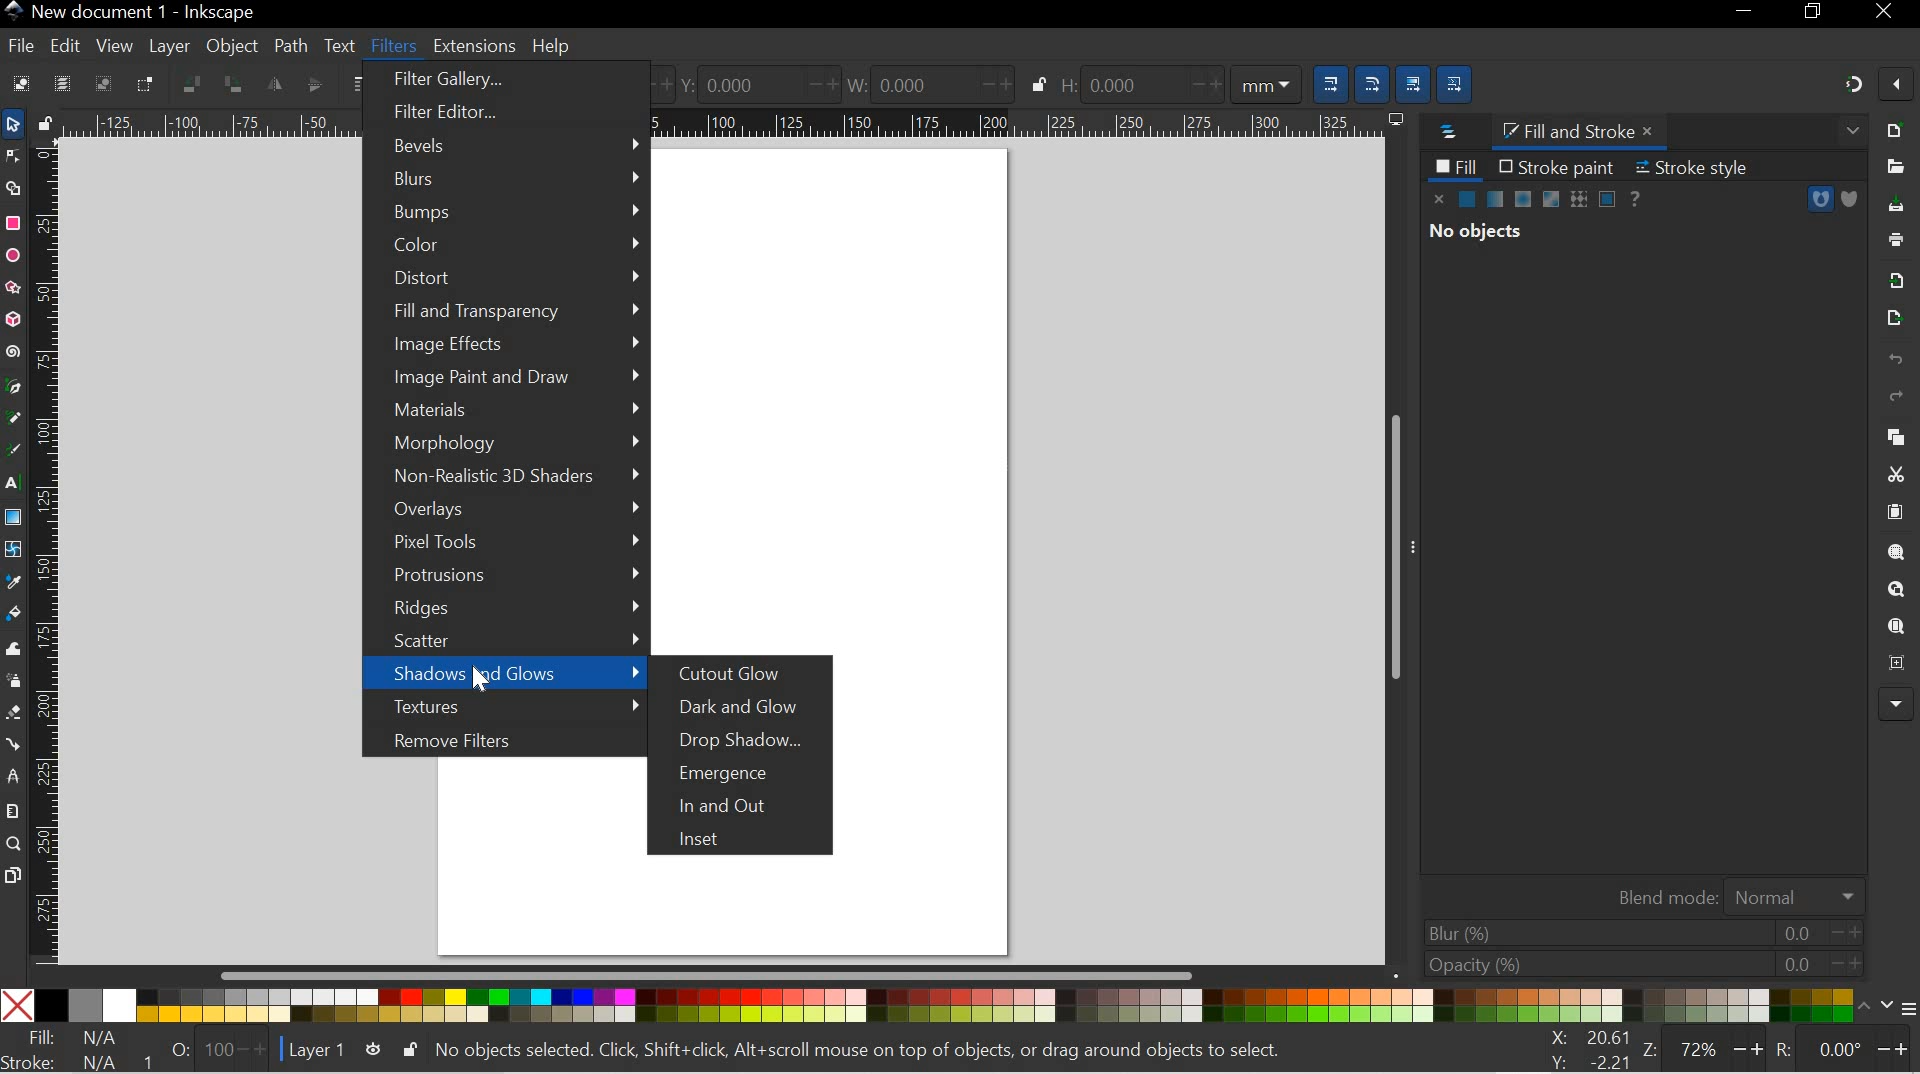 The width and height of the screenshot is (1920, 1074). Describe the element at coordinates (1476, 234) in the screenshot. I see `NO OBJECTS` at that location.